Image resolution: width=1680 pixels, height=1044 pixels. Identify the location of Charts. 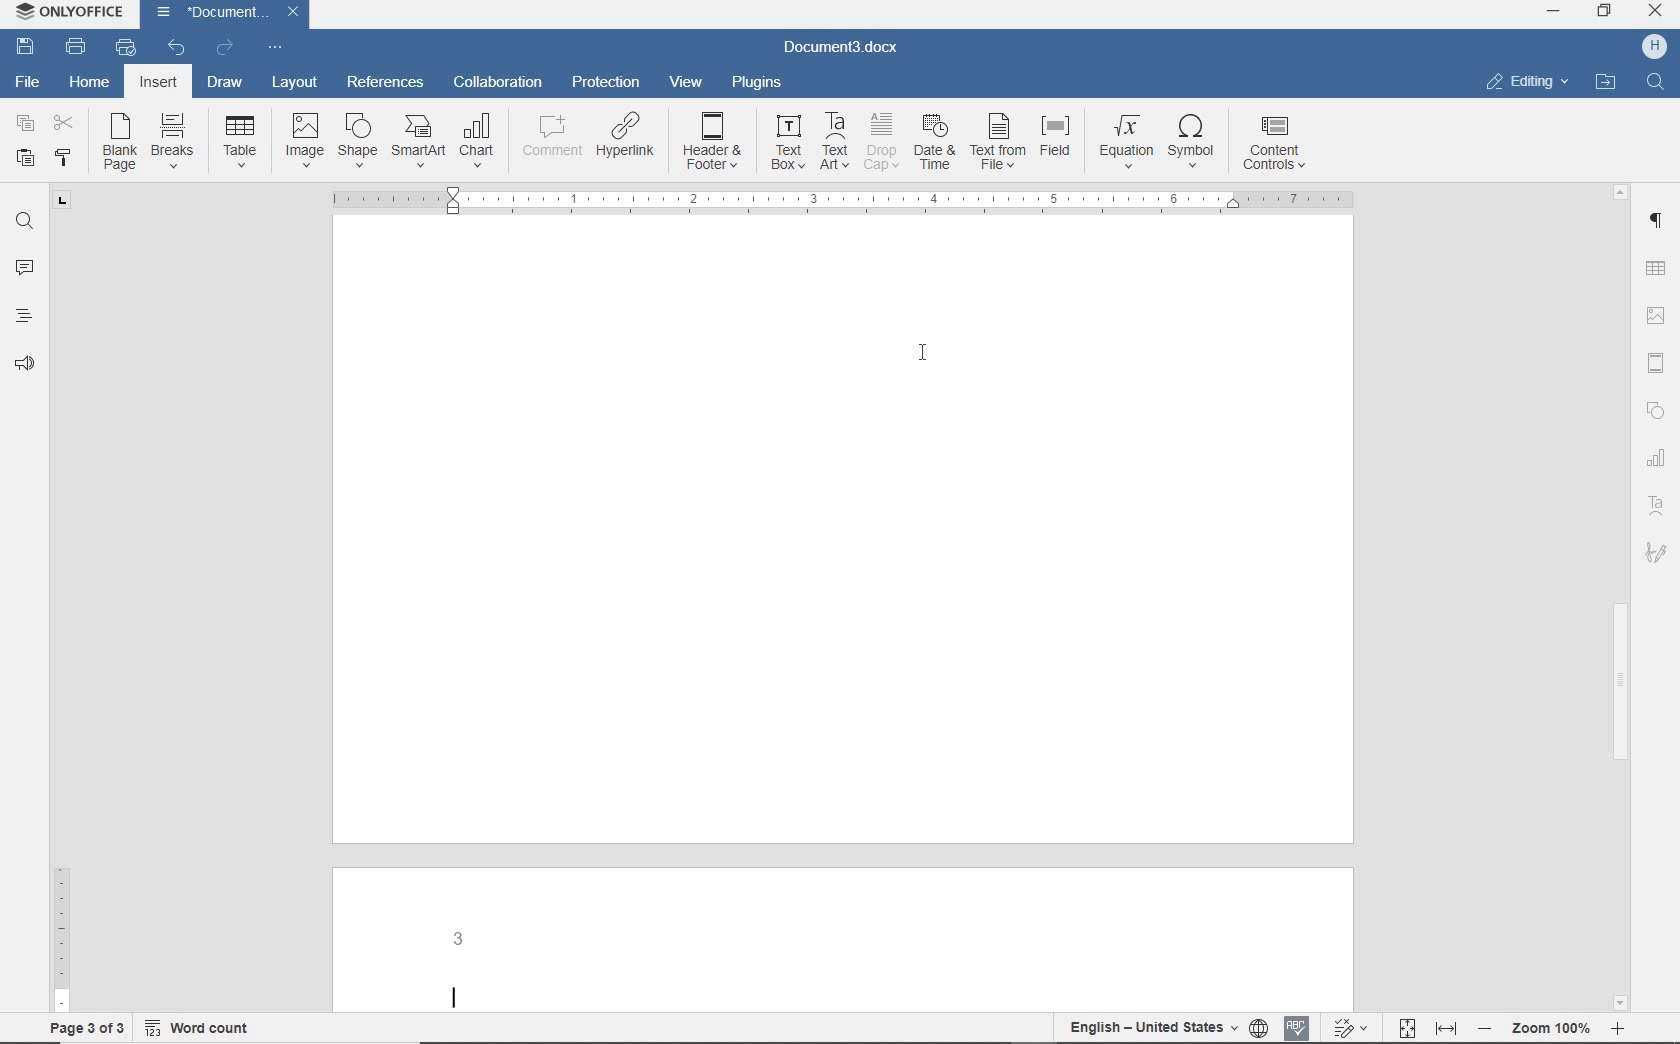
(1655, 454).